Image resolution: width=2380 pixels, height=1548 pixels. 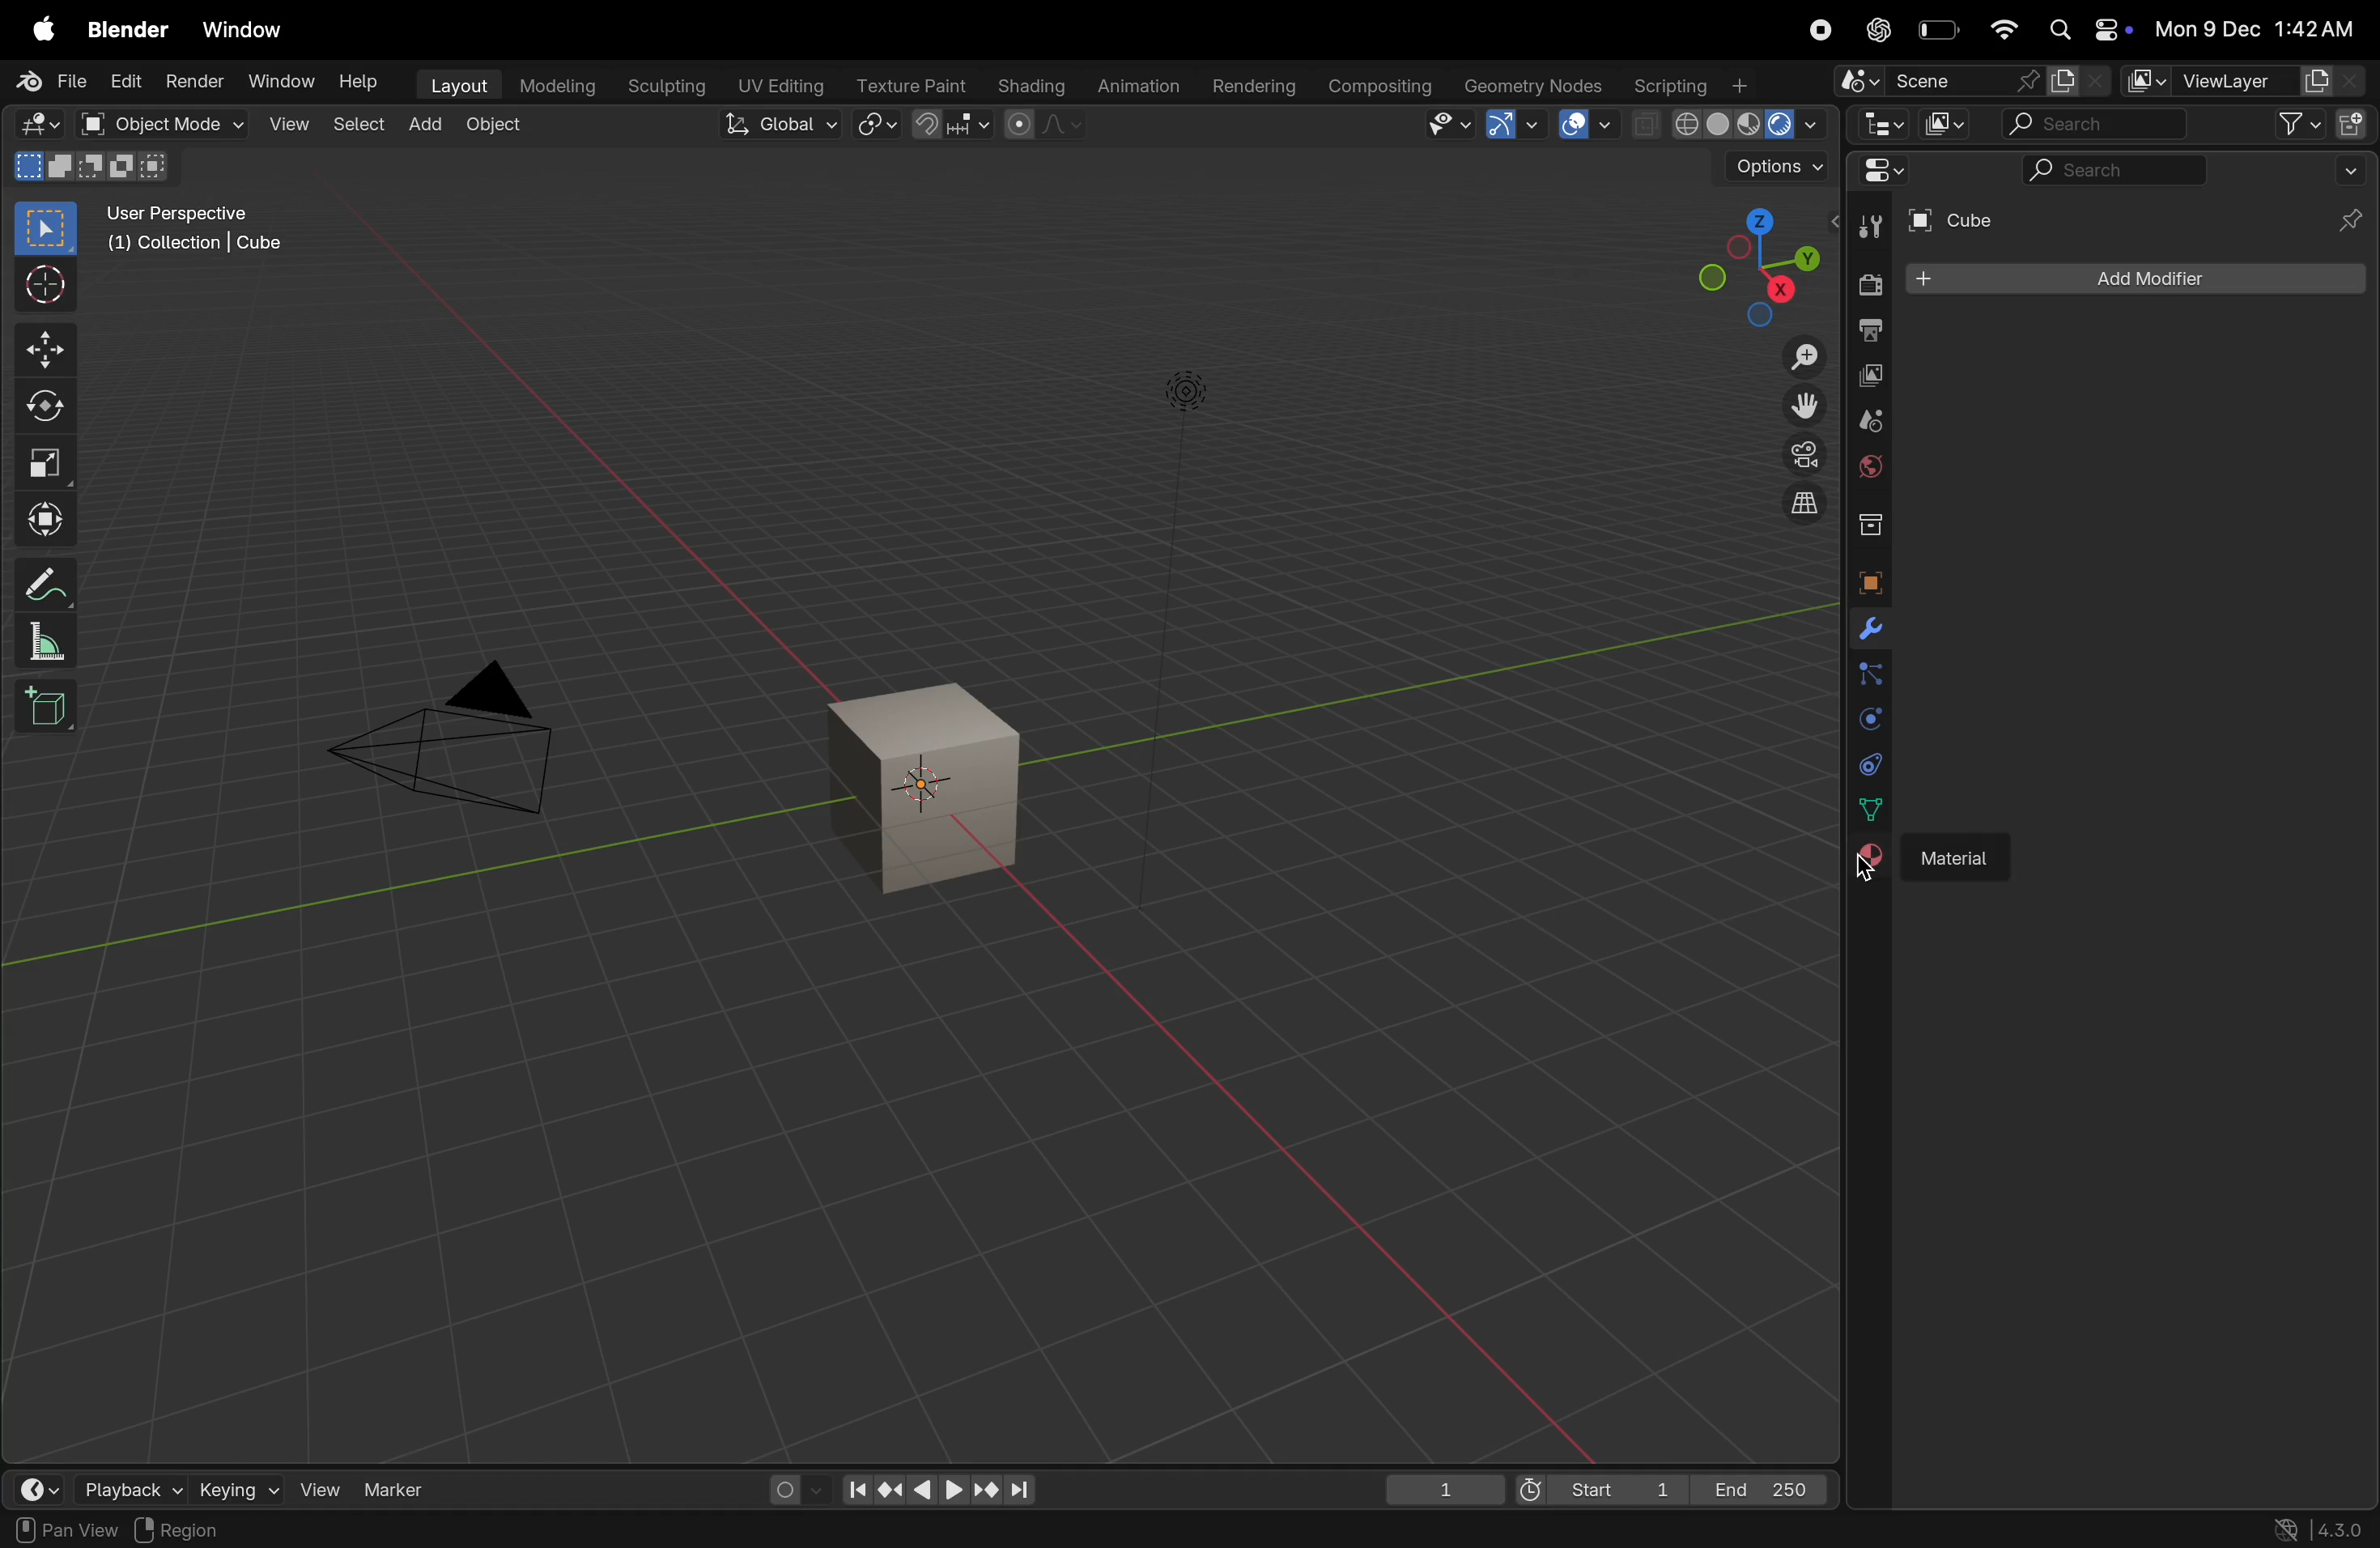 What do you see at coordinates (2353, 219) in the screenshot?
I see `pin` at bounding box center [2353, 219].